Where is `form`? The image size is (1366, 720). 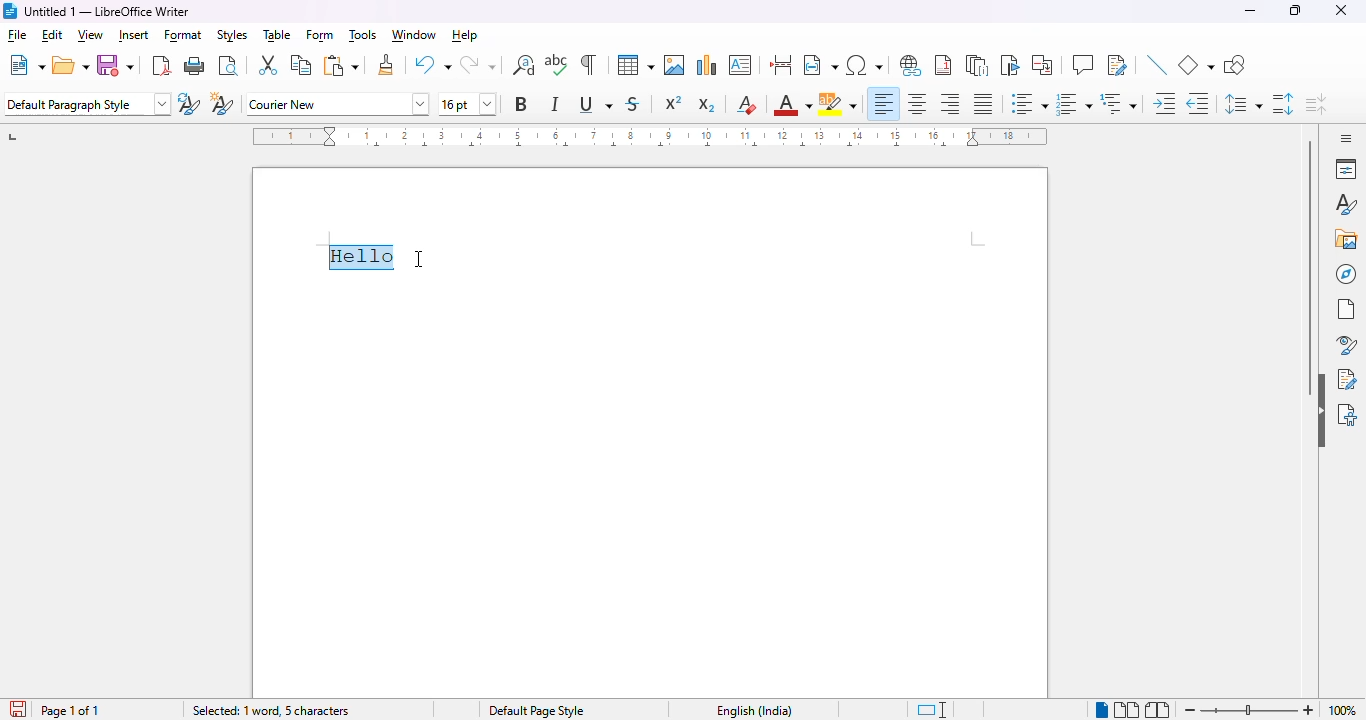
form is located at coordinates (321, 36).